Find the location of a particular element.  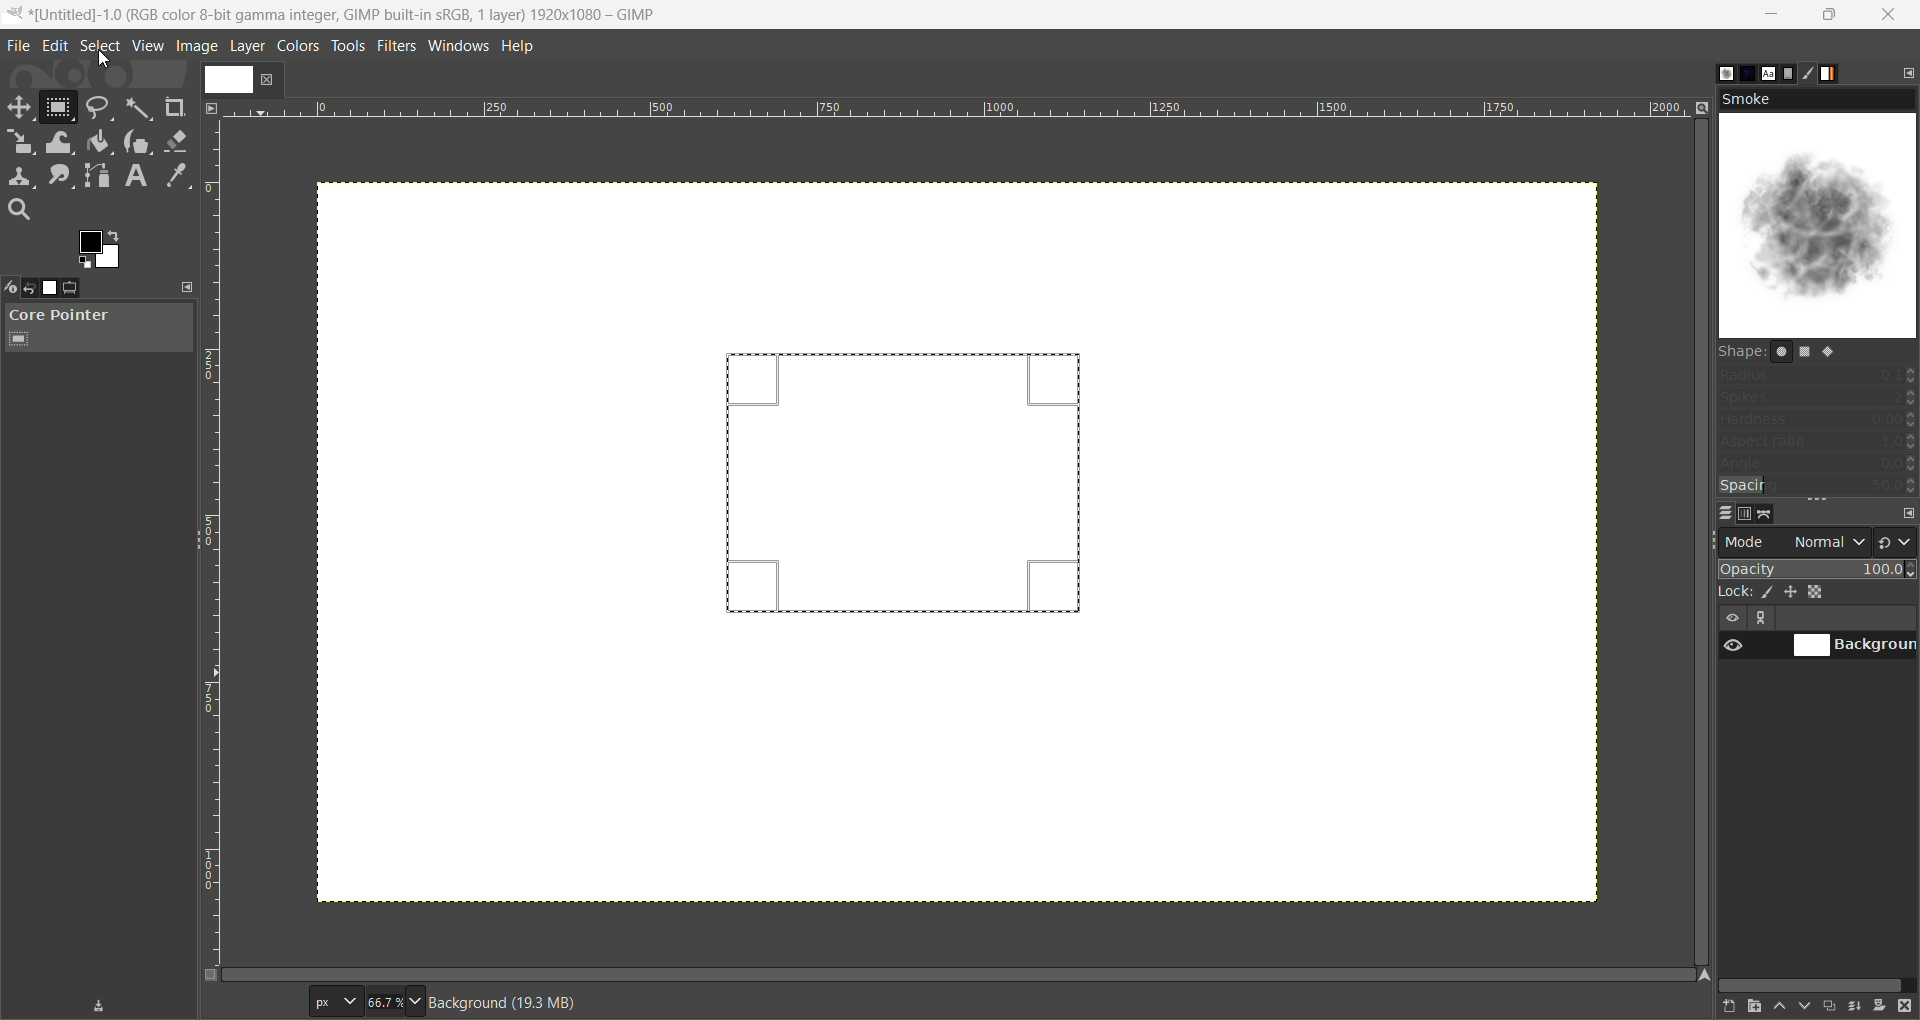

configure this tab is located at coordinates (1908, 511).